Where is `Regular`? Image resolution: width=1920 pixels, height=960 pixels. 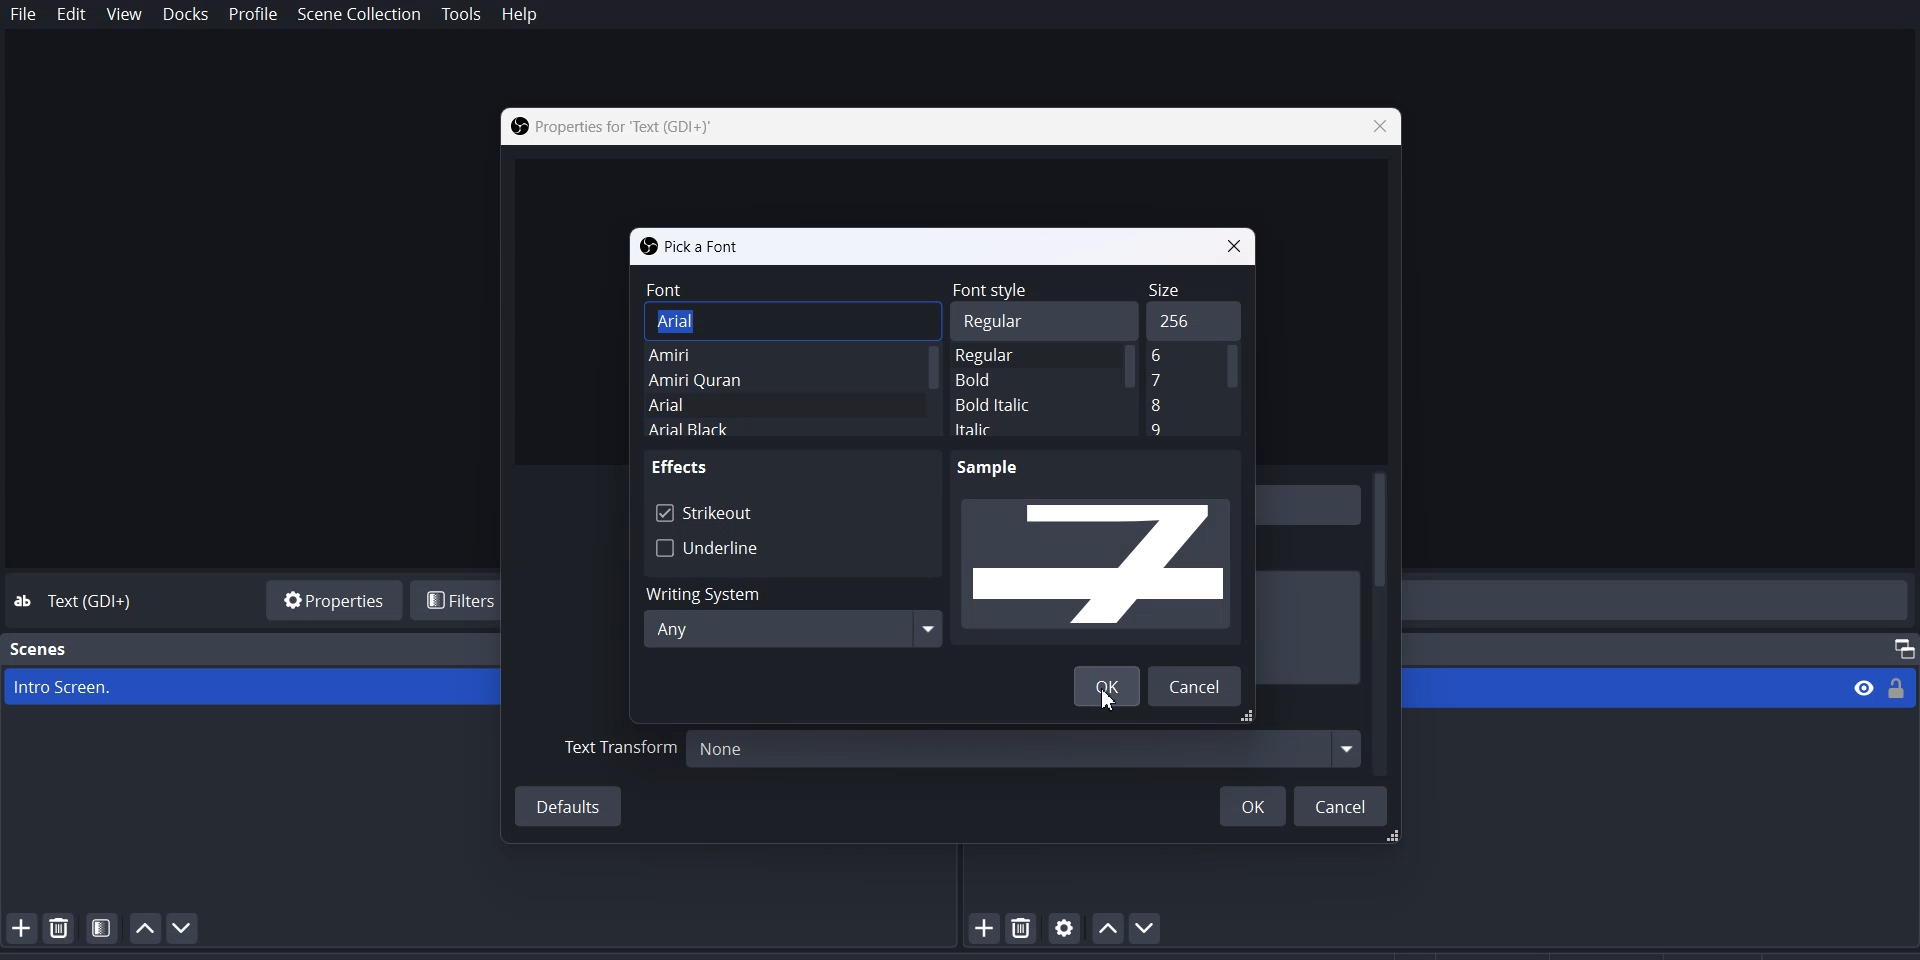
Regular is located at coordinates (1028, 320).